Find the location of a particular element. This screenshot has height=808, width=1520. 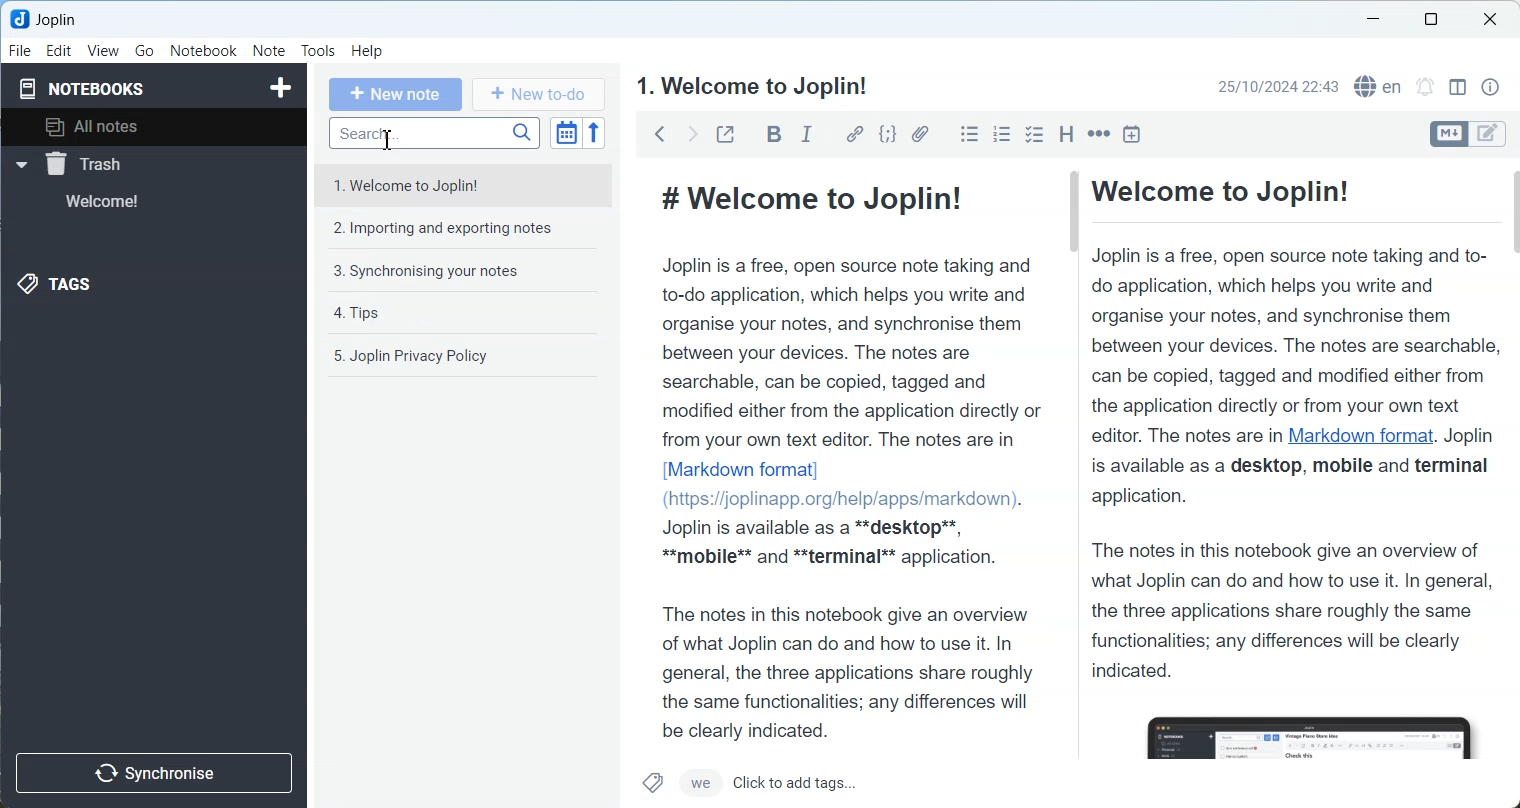

Trash is located at coordinates (129, 163).